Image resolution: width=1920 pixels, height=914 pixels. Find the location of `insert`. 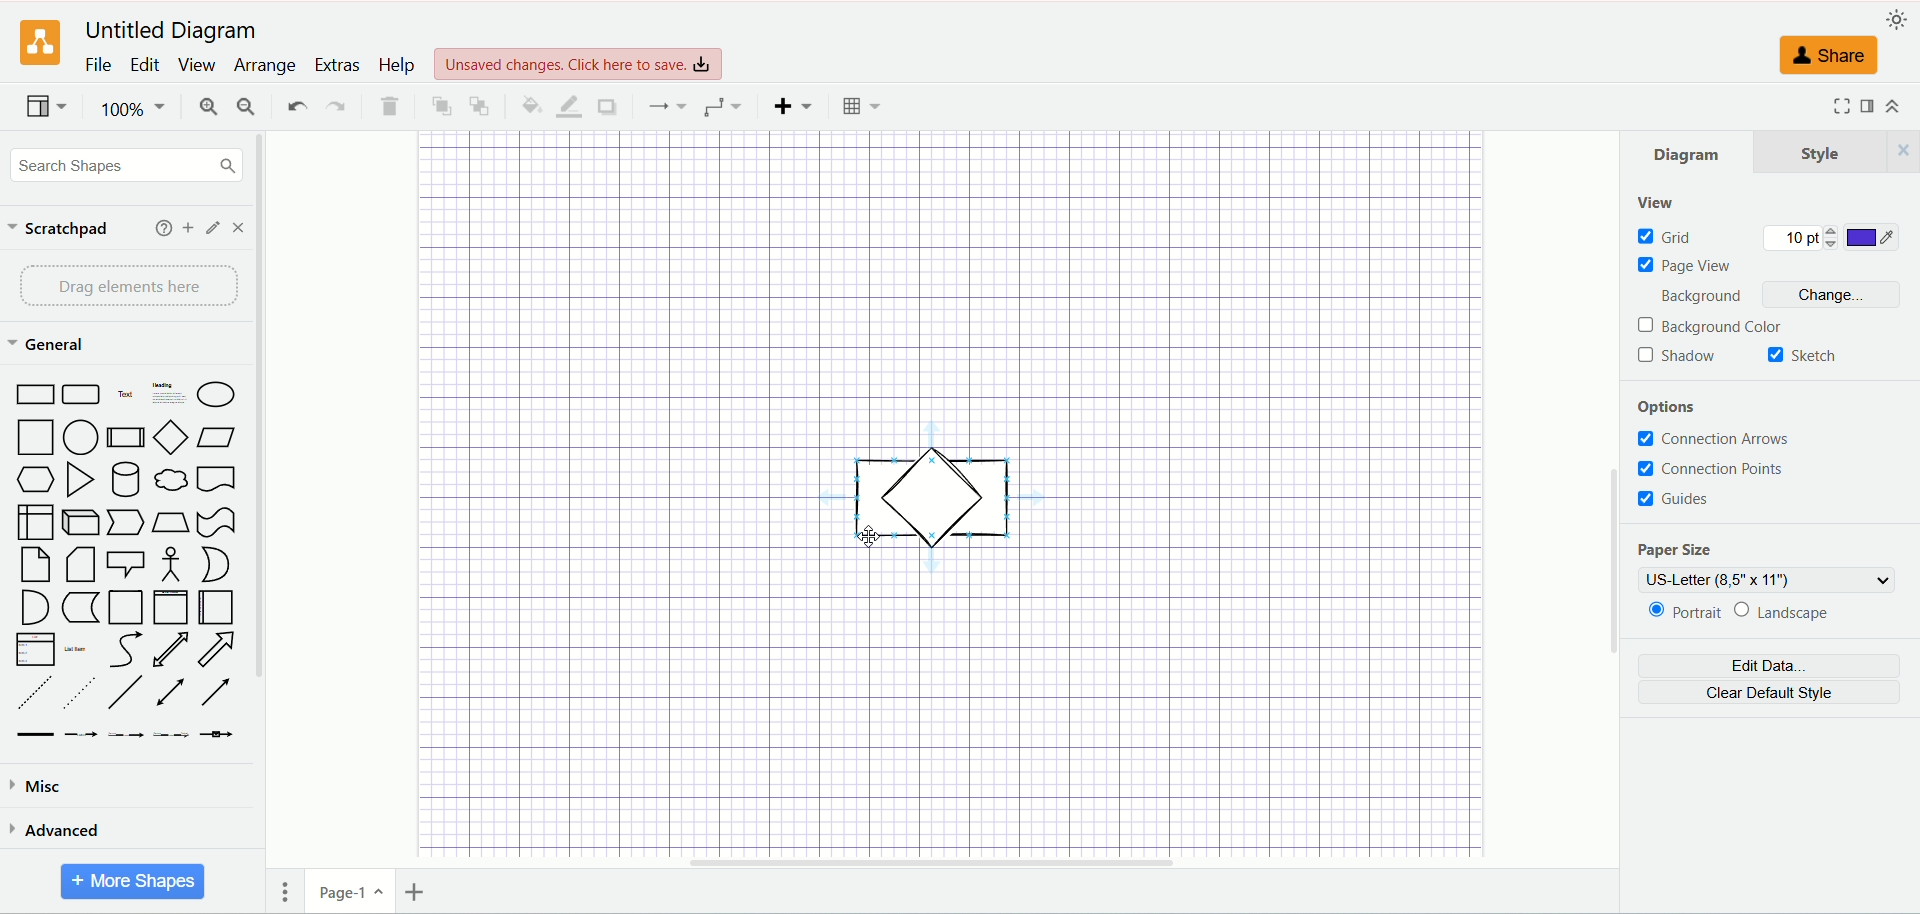

insert is located at coordinates (795, 105).